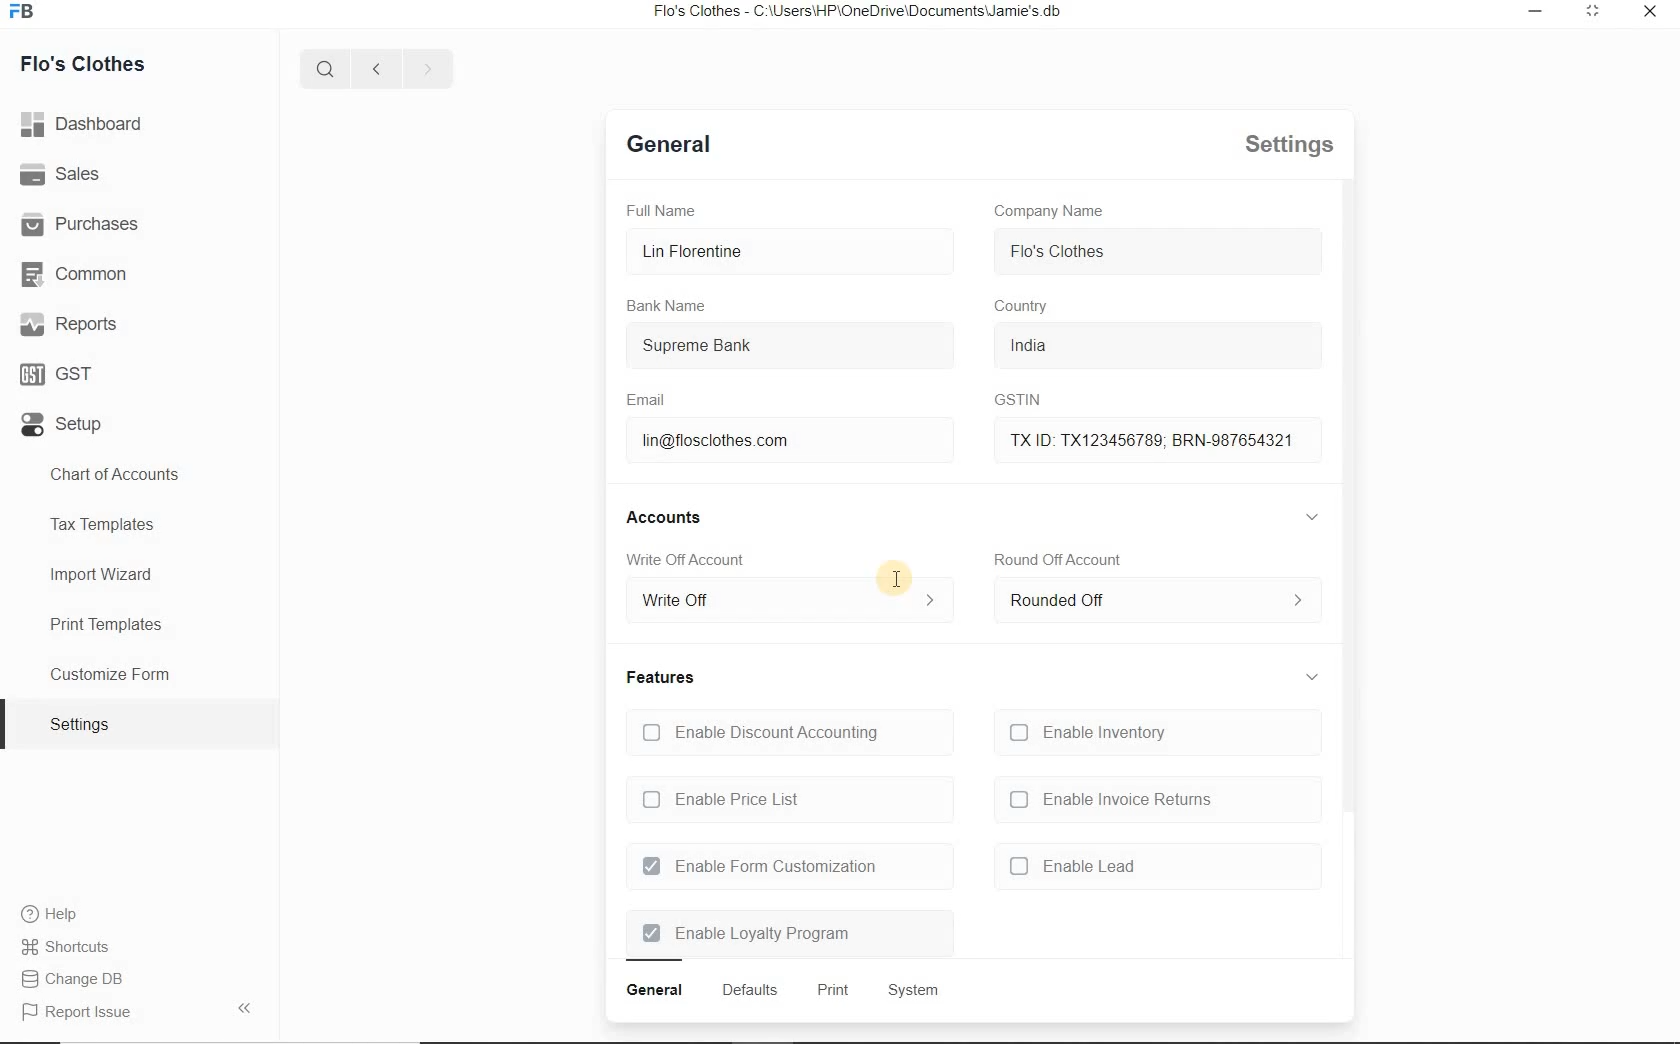 Image resolution: width=1680 pixels, height=1044 pixels. Describe the element at coordinates (1057, 558) in the screenshot. I see `Round Off Account` at that location.